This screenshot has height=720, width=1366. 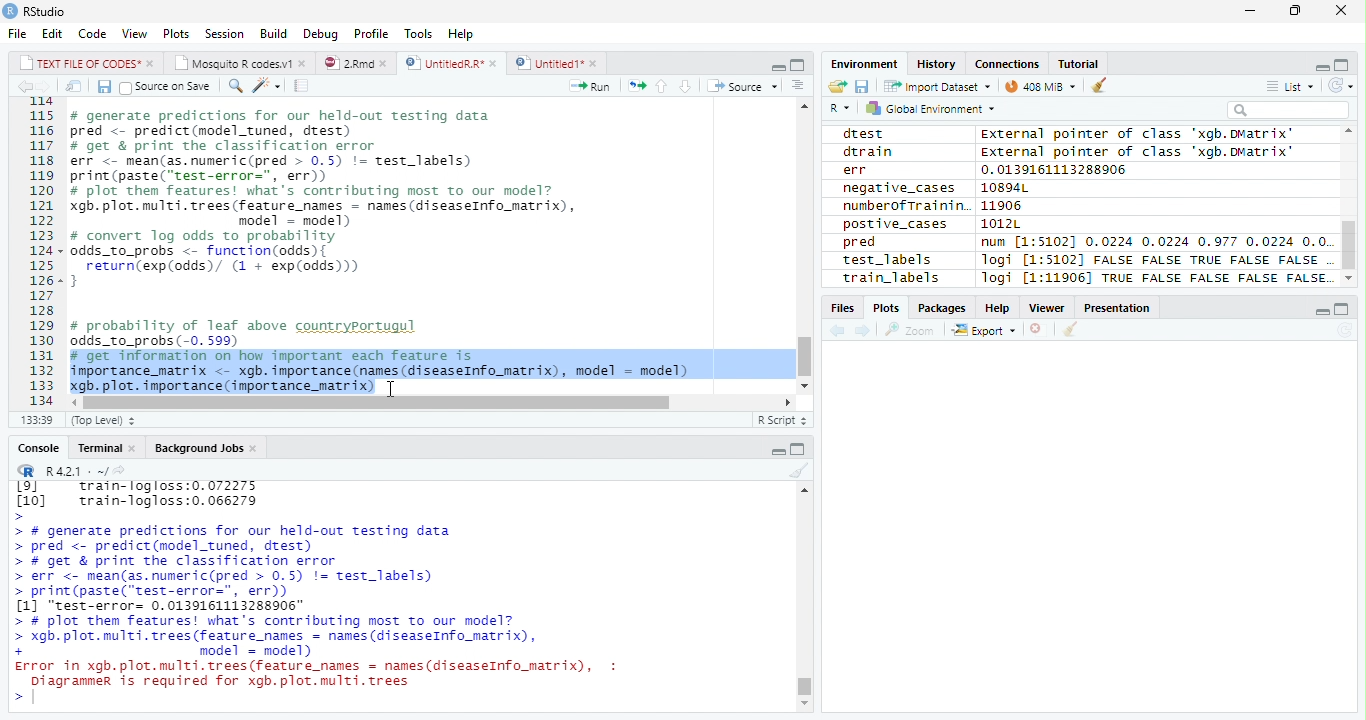 What do you see at coordinates (49, 86) in the screenshot?
I see `Next` at bounding box center [49, 86].